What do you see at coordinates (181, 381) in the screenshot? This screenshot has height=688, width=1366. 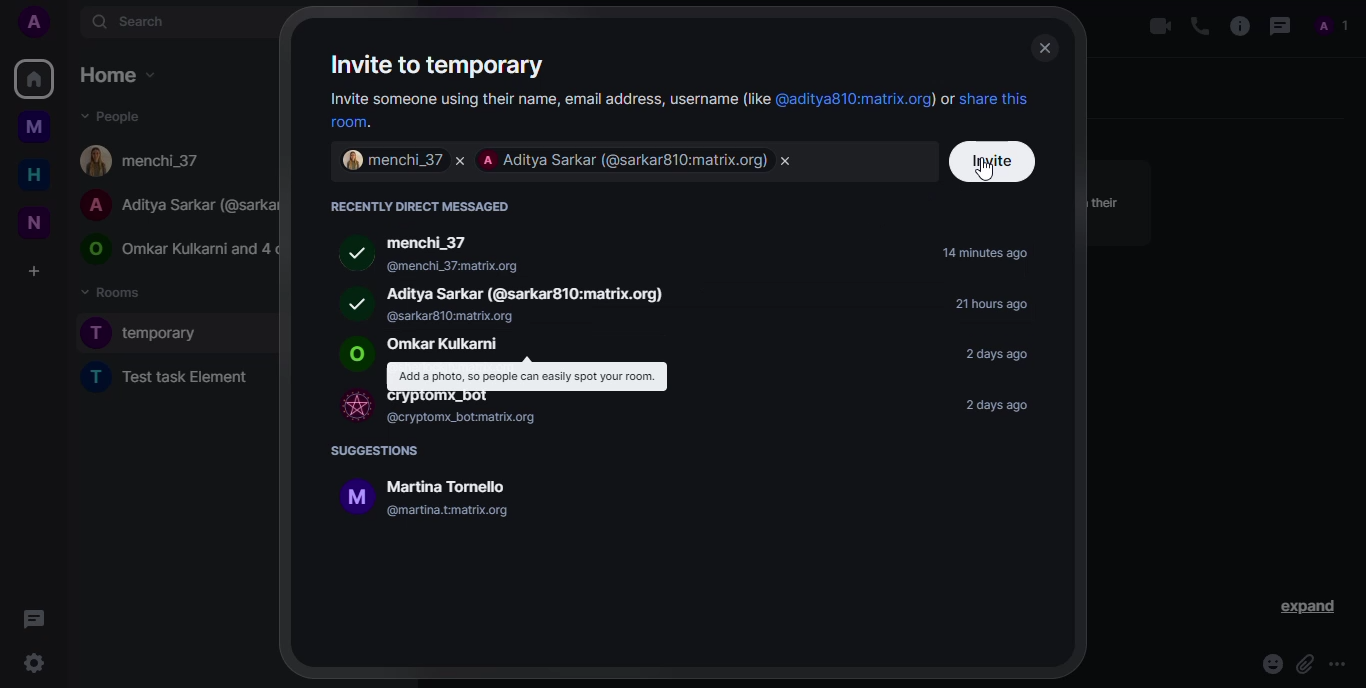 I see `new task element` at bounding box center [181, 381].